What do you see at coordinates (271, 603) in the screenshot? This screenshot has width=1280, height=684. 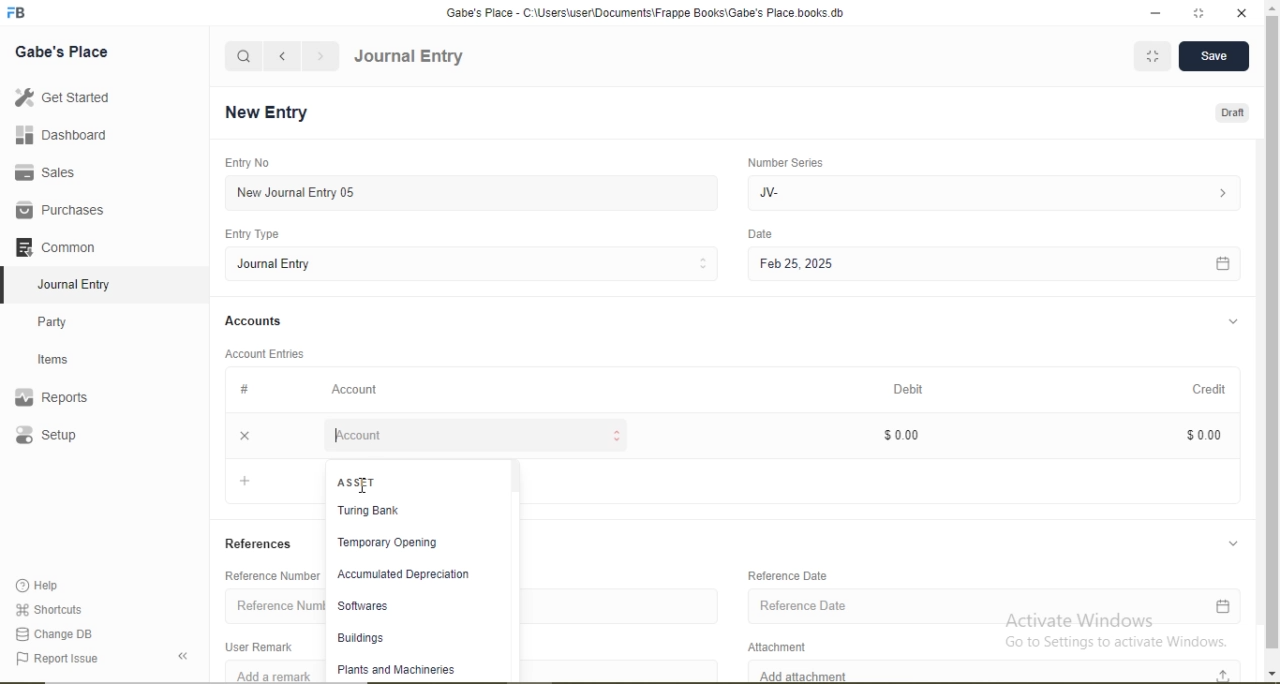 I see `Reference Number` at bounding box center [271, 603].